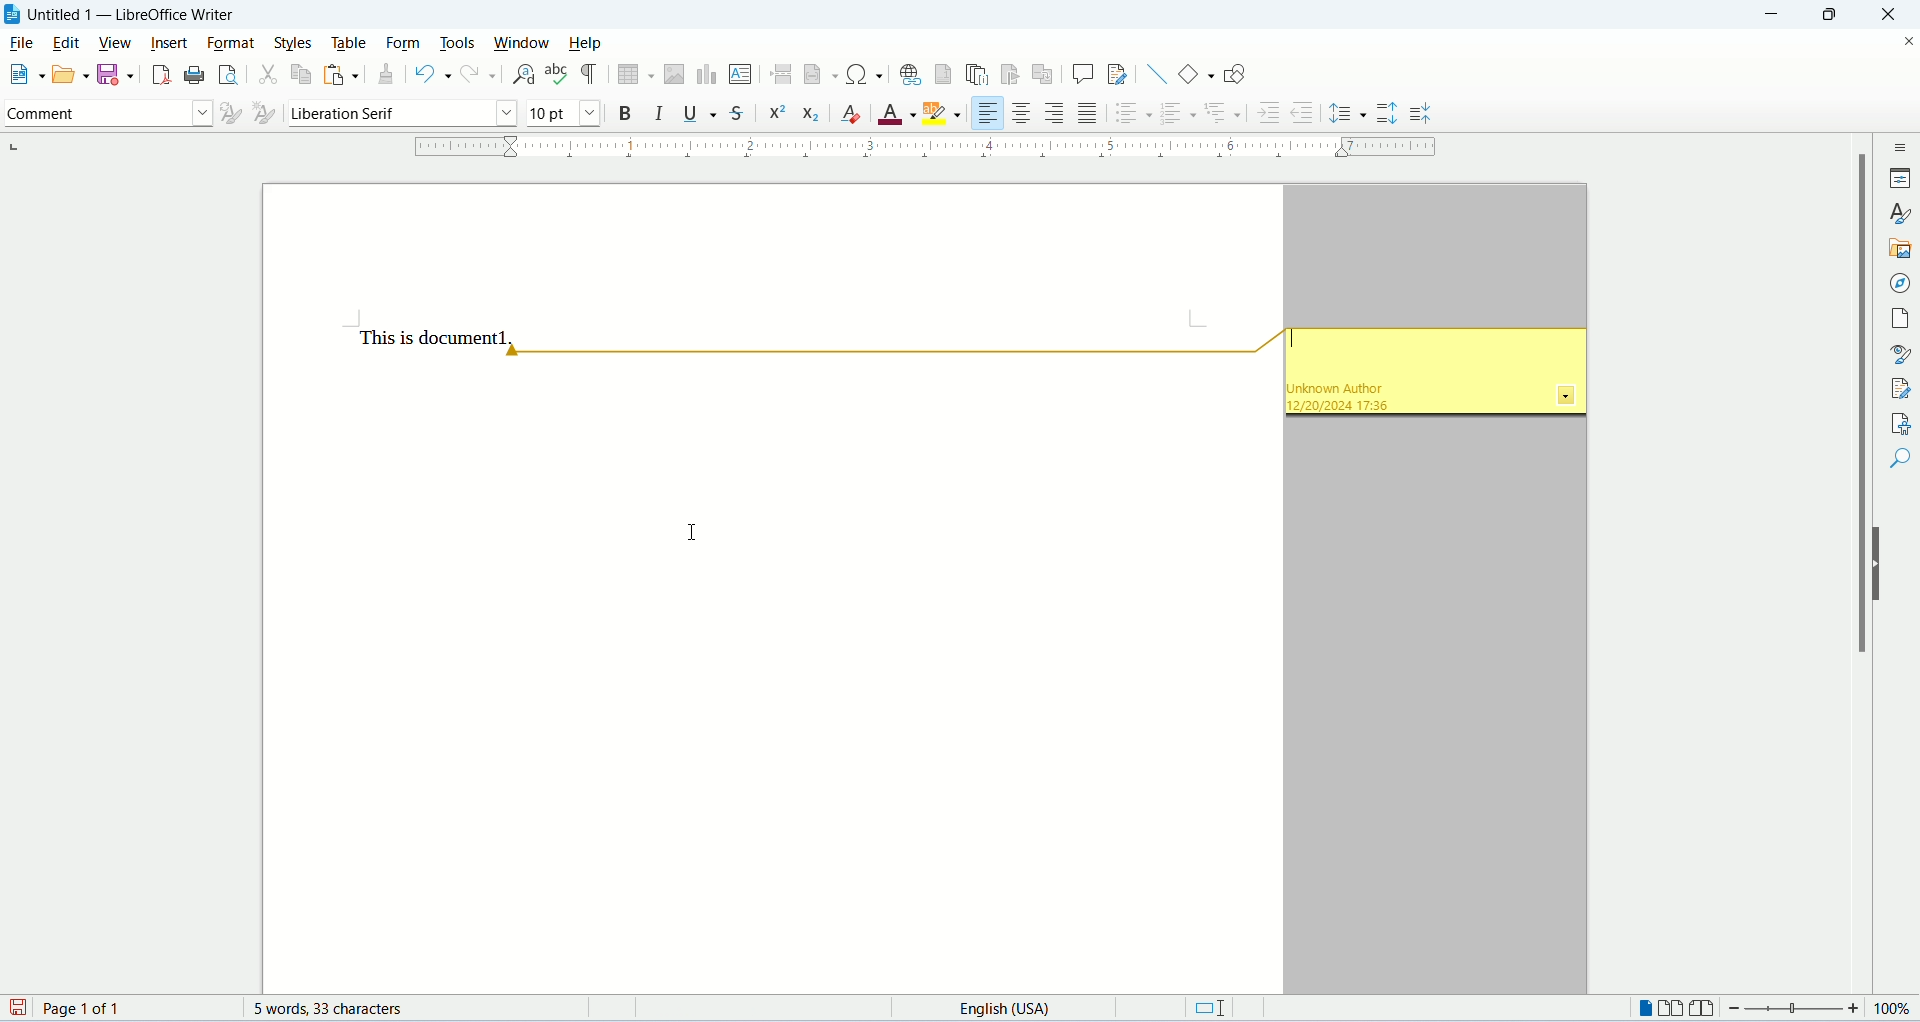 Image resolution: width=1920 pixels, height=1022 pixels. What do you see at coordinates (1865, 566) in the screenshot?
I see `vertical scroll bar` at bounding box center [1865, 566].